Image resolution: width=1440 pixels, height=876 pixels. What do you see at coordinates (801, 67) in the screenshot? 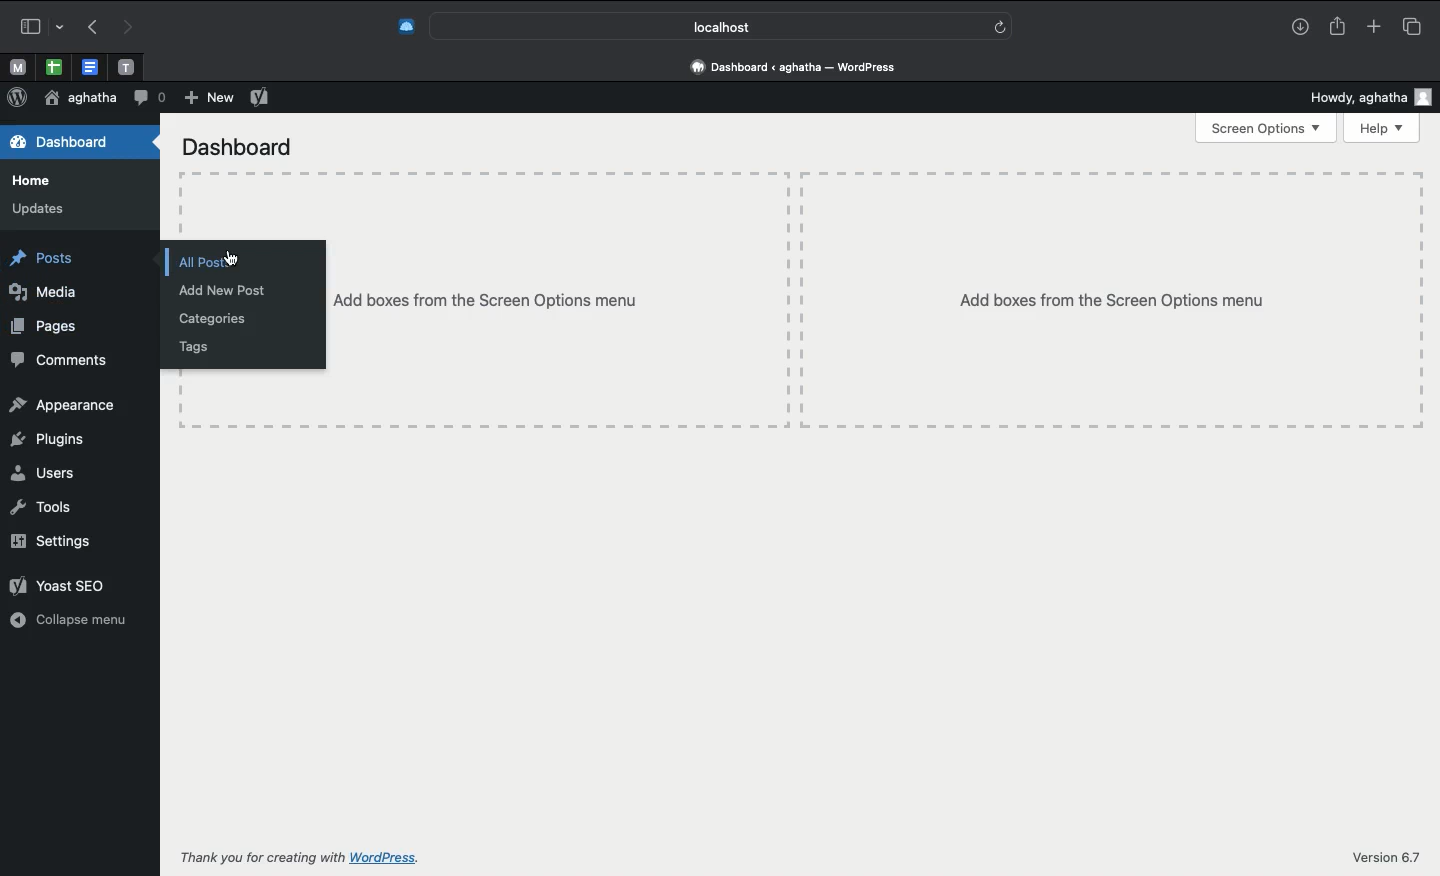
I see `Dashboard « aghatha — WordPress.` at bounding box center [801, 67].